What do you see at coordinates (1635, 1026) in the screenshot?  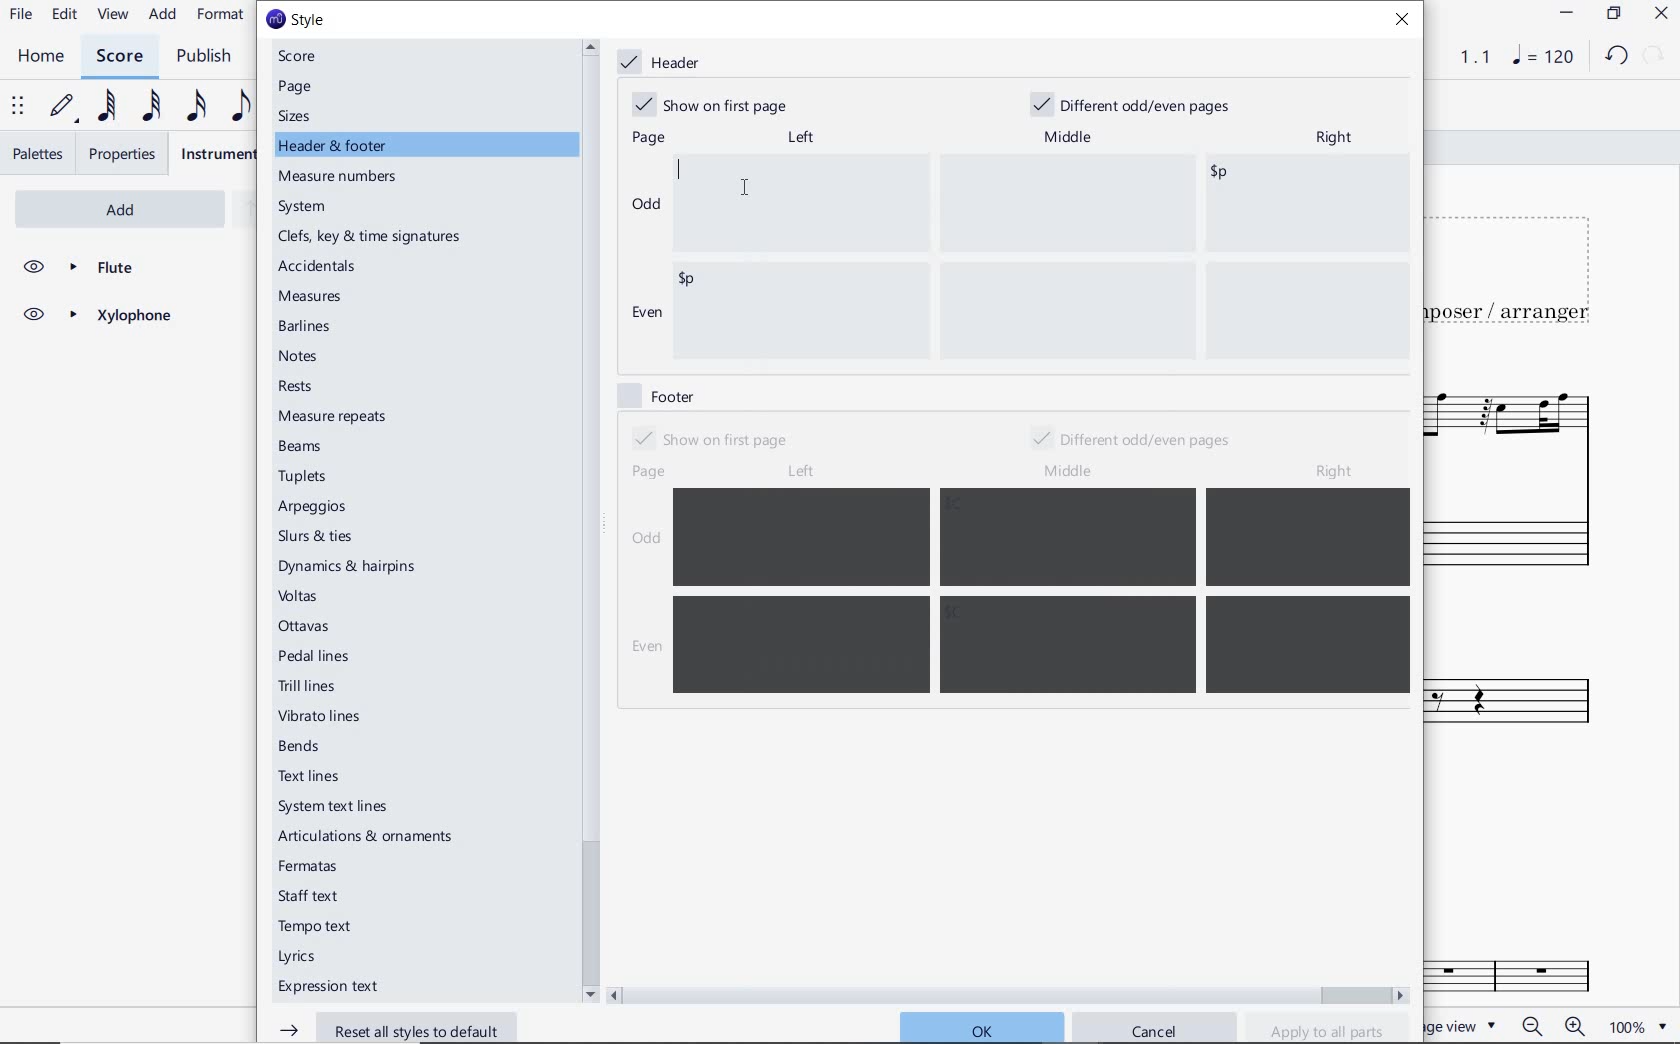 I see `zoom factor` at bounding box center [1635, 1026].